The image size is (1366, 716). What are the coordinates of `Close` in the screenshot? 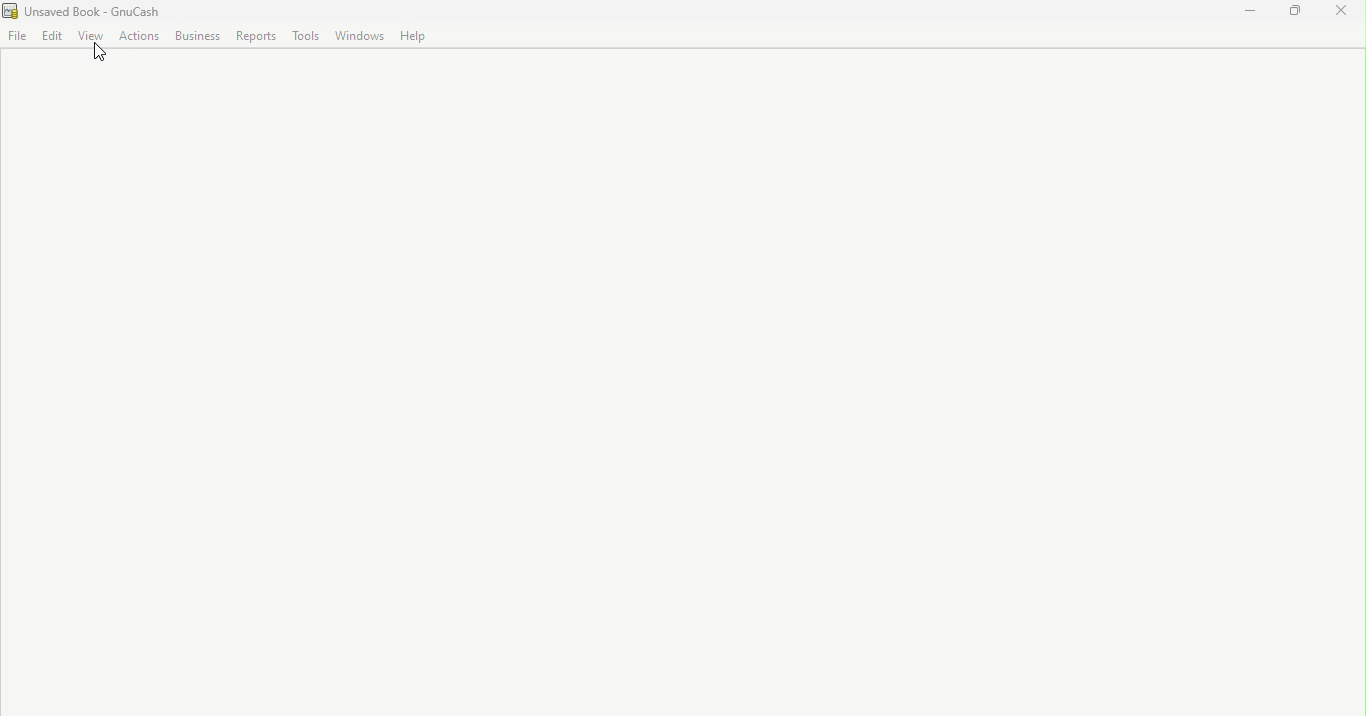 It's located at (1337, 13).